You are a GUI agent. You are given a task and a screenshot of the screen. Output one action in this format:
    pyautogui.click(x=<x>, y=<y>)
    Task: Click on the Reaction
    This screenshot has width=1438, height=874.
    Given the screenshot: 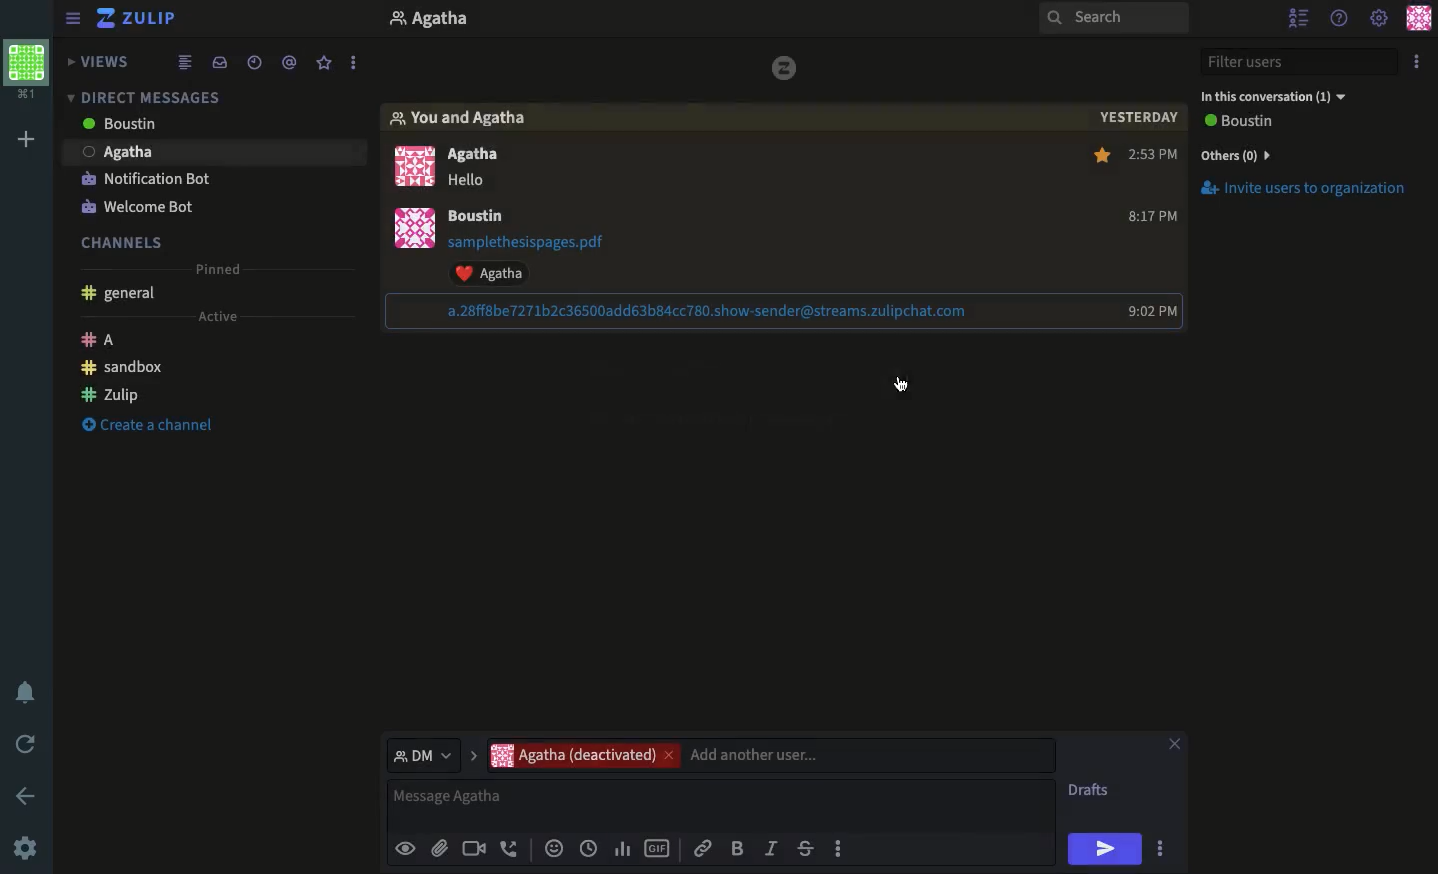 What is the action you would take?
    pyautogui.click(x=552, y=850)
    